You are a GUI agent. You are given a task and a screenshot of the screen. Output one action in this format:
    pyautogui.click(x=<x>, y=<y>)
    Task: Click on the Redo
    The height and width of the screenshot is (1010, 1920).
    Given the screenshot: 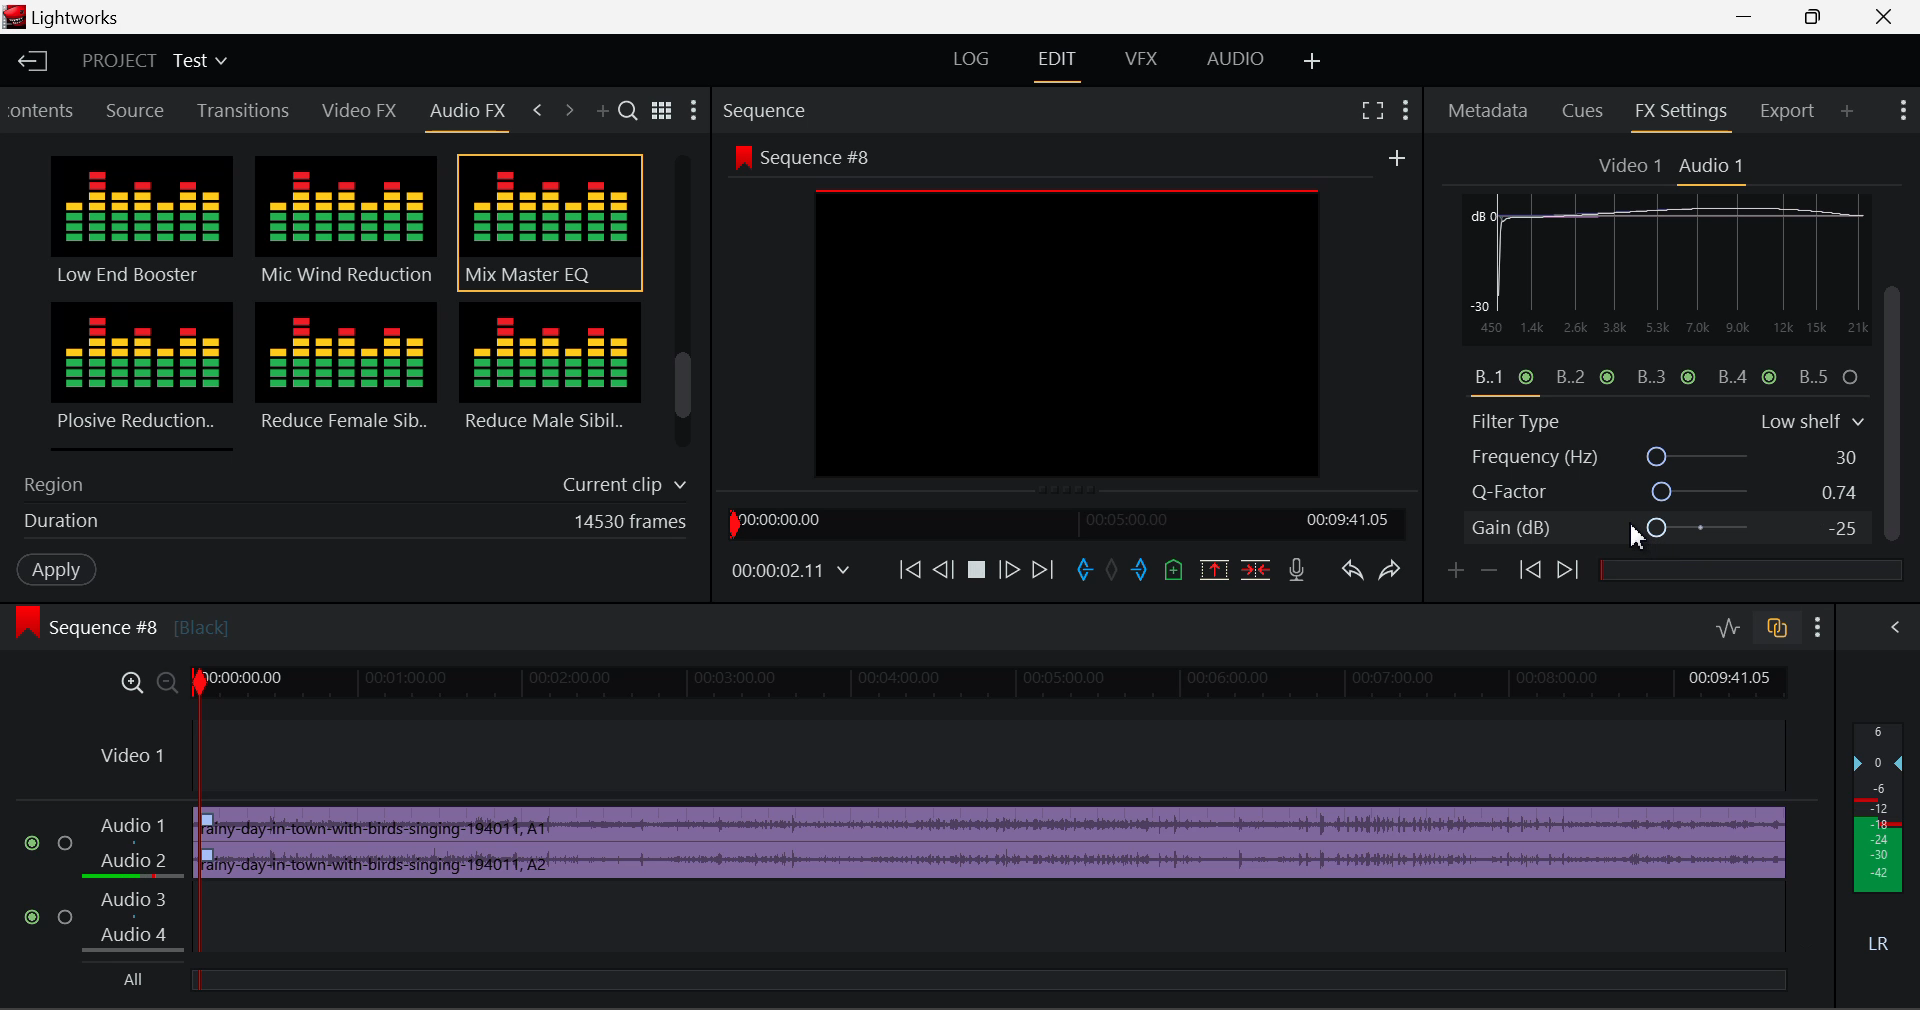 What is the action you would take?
    pyautogui.click(x=1396, y=576)
    